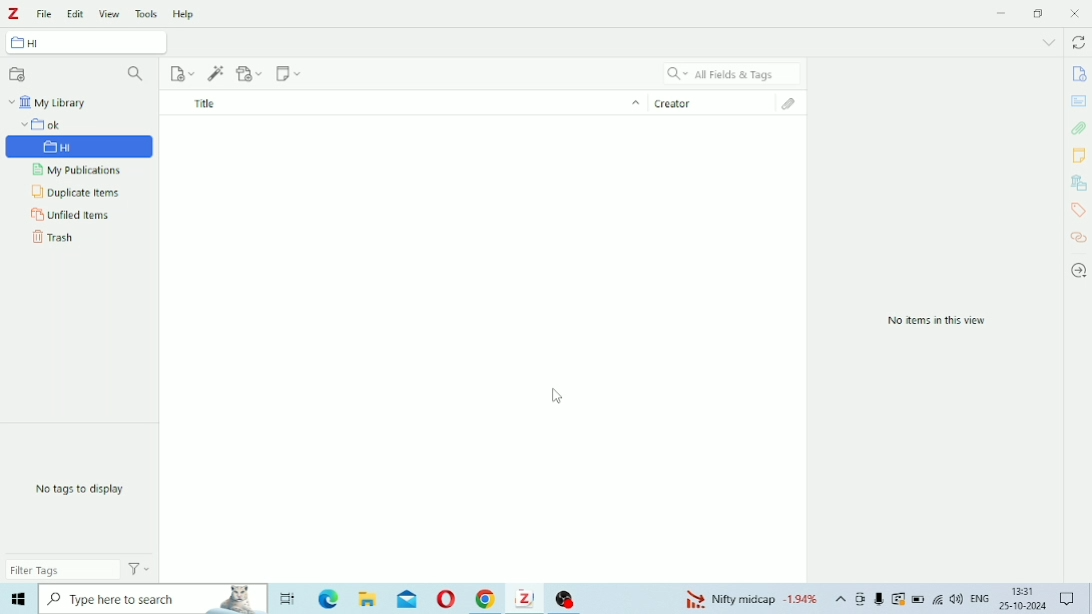 The image size is (1092, 614). I want to click on HI, so click(86, 42).